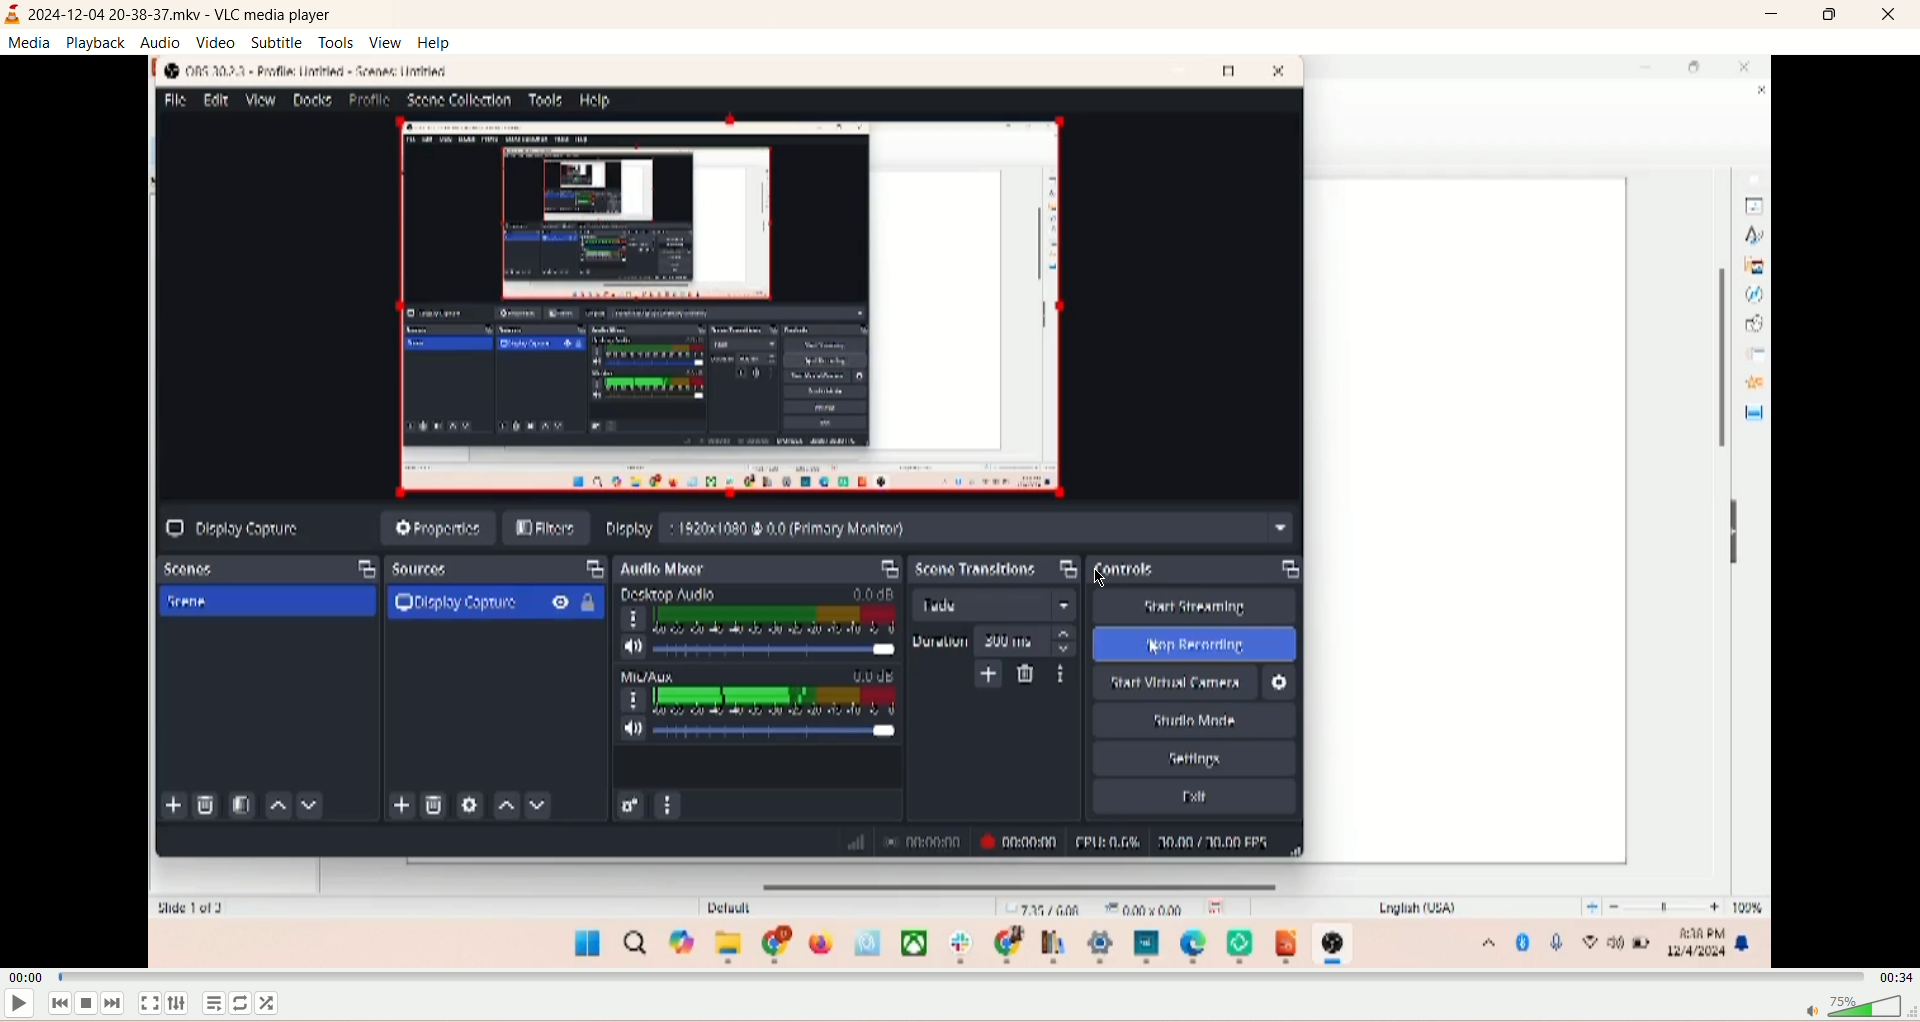  Describe the element at coordinates (1895, 980) in the screenshot. I see `total time` at that location.